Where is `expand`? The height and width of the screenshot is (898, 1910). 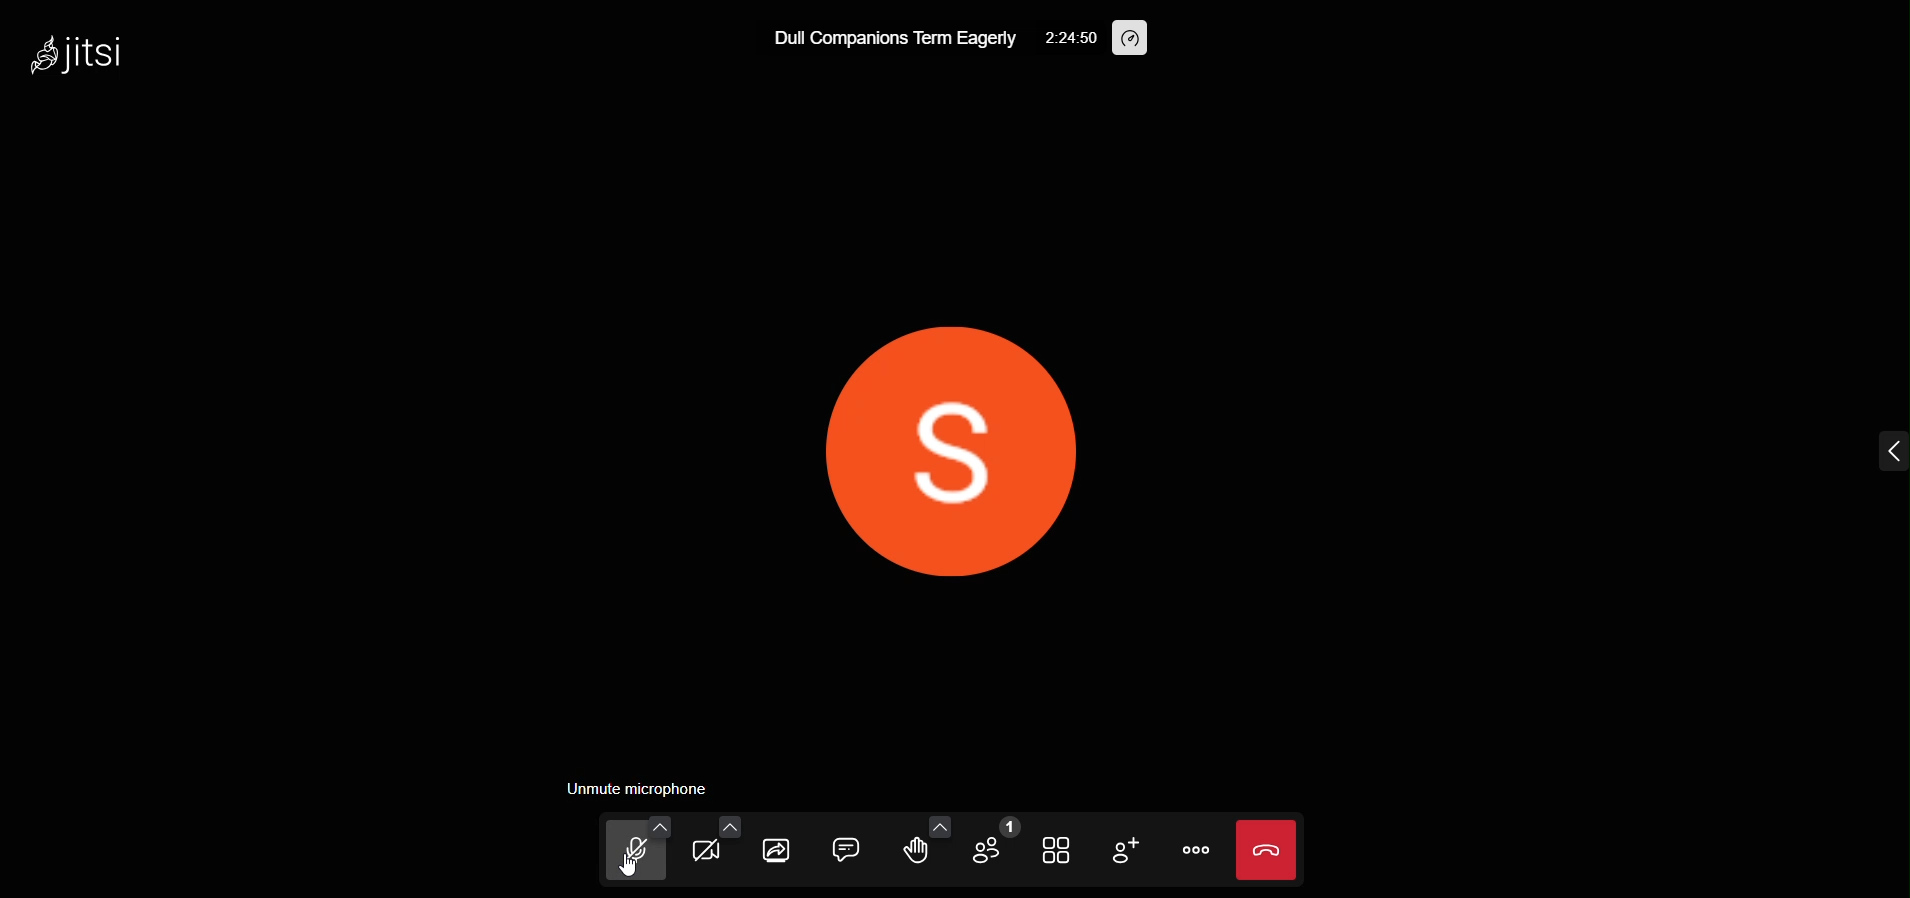 expand is located at coordinates (1886, 456).